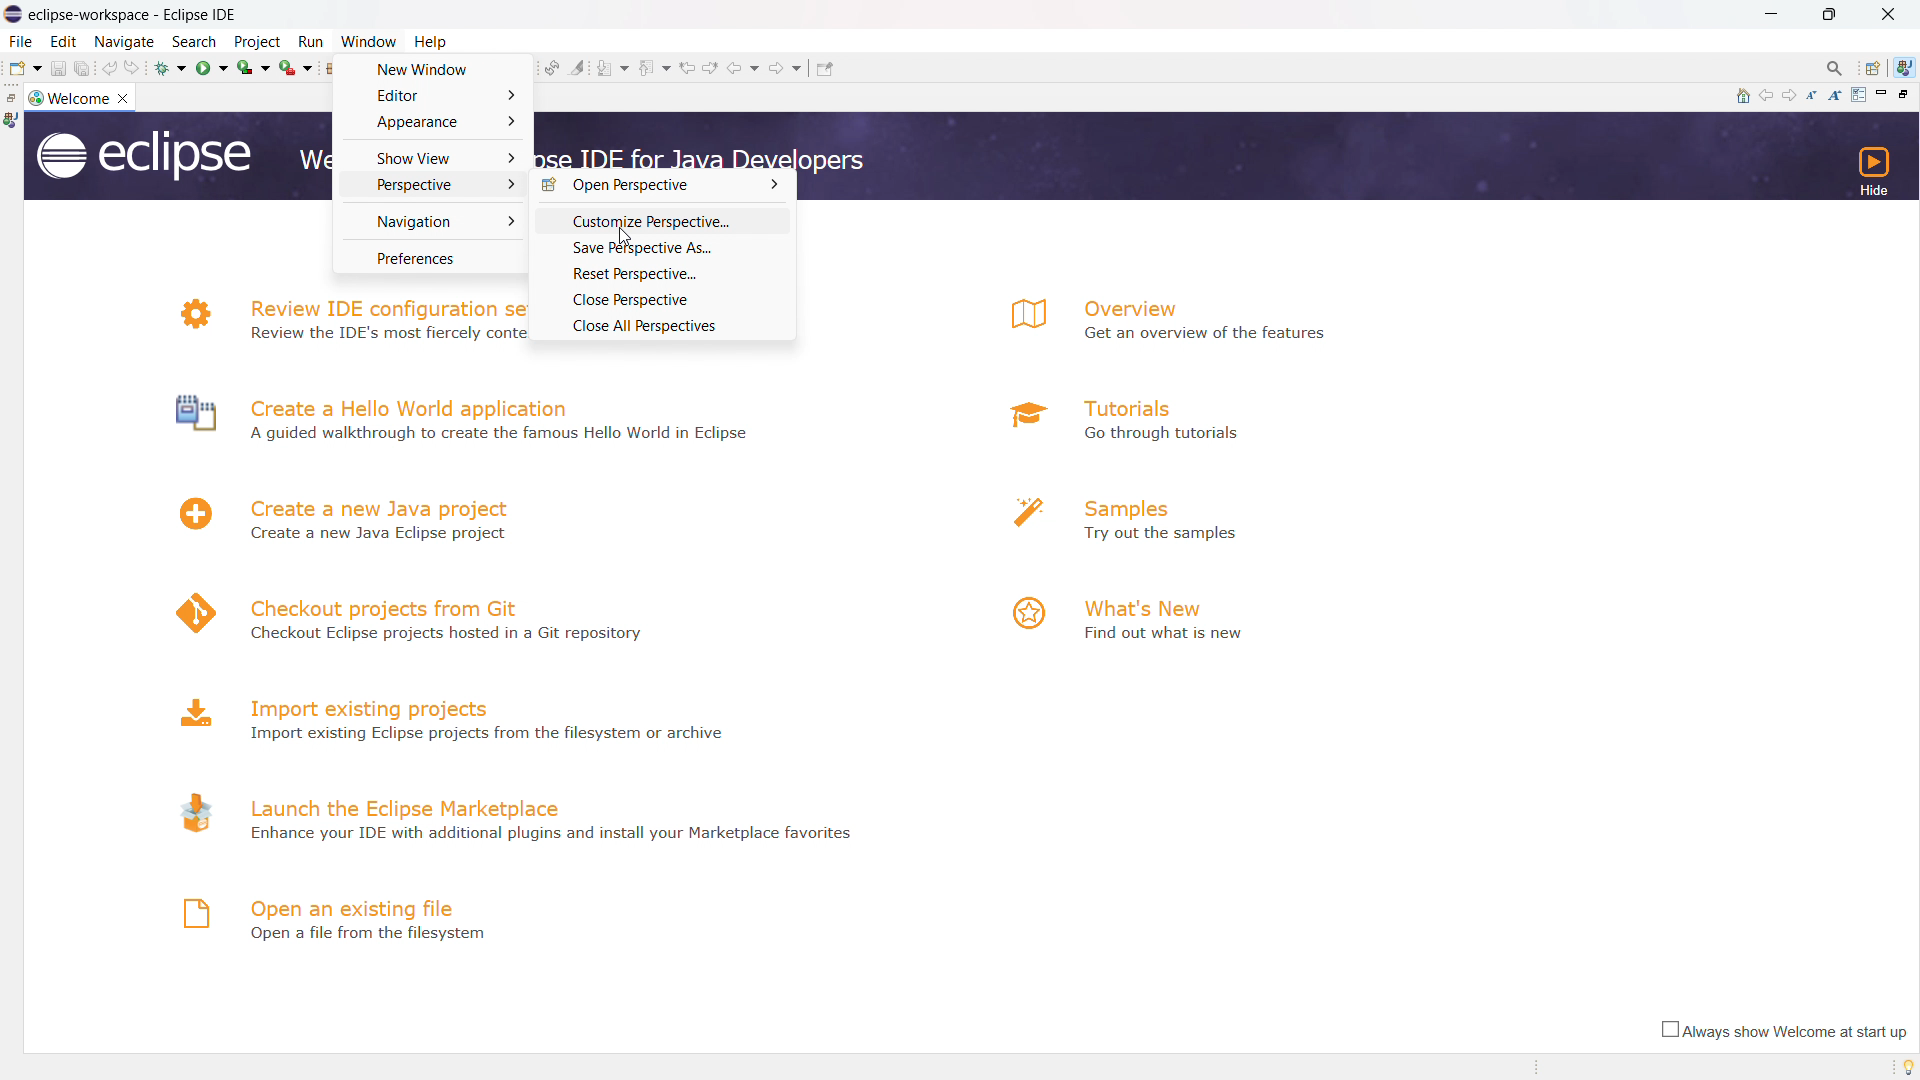 The height and width of the screenshot is (1080, 1920). Describe the element at coordinates (1166, 633) in the screenshot. I see `Find out what is new` at that location.